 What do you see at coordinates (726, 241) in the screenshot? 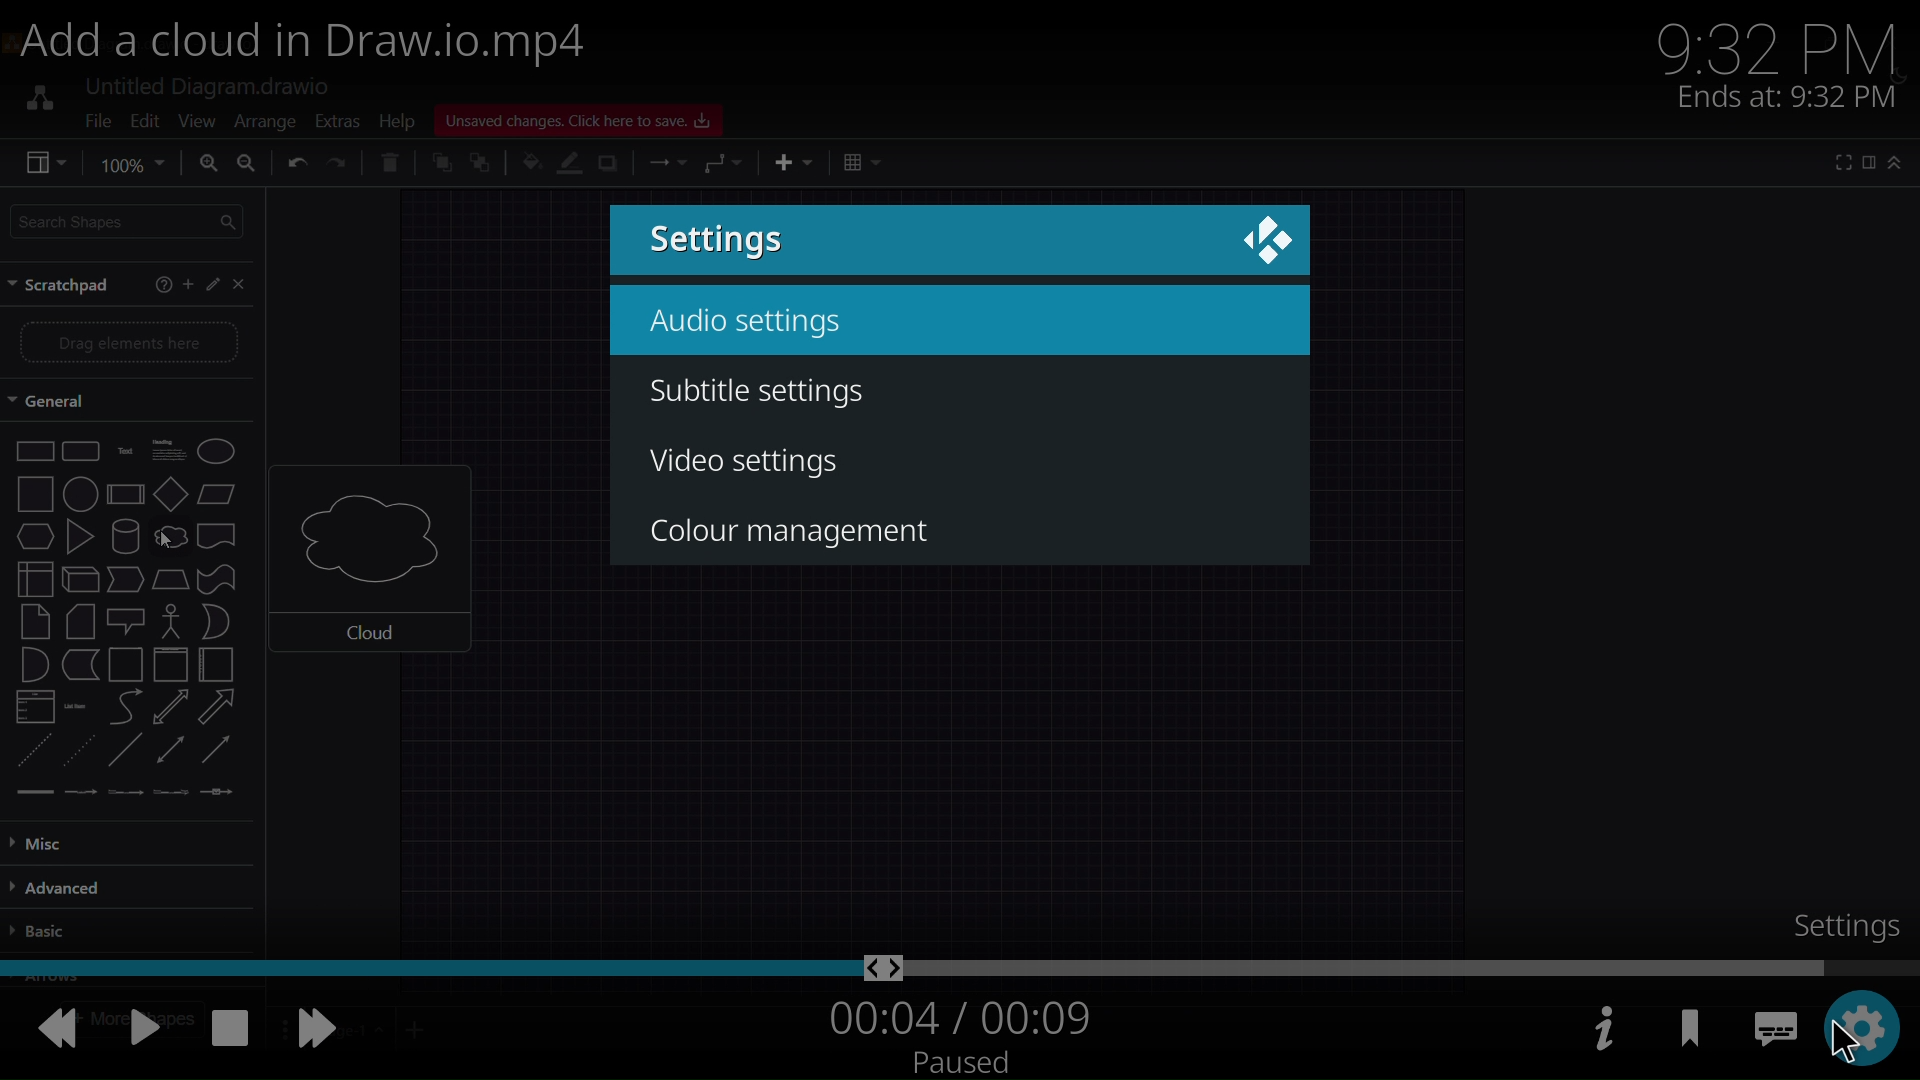
I see `settings` at bounding box center [726, 241].